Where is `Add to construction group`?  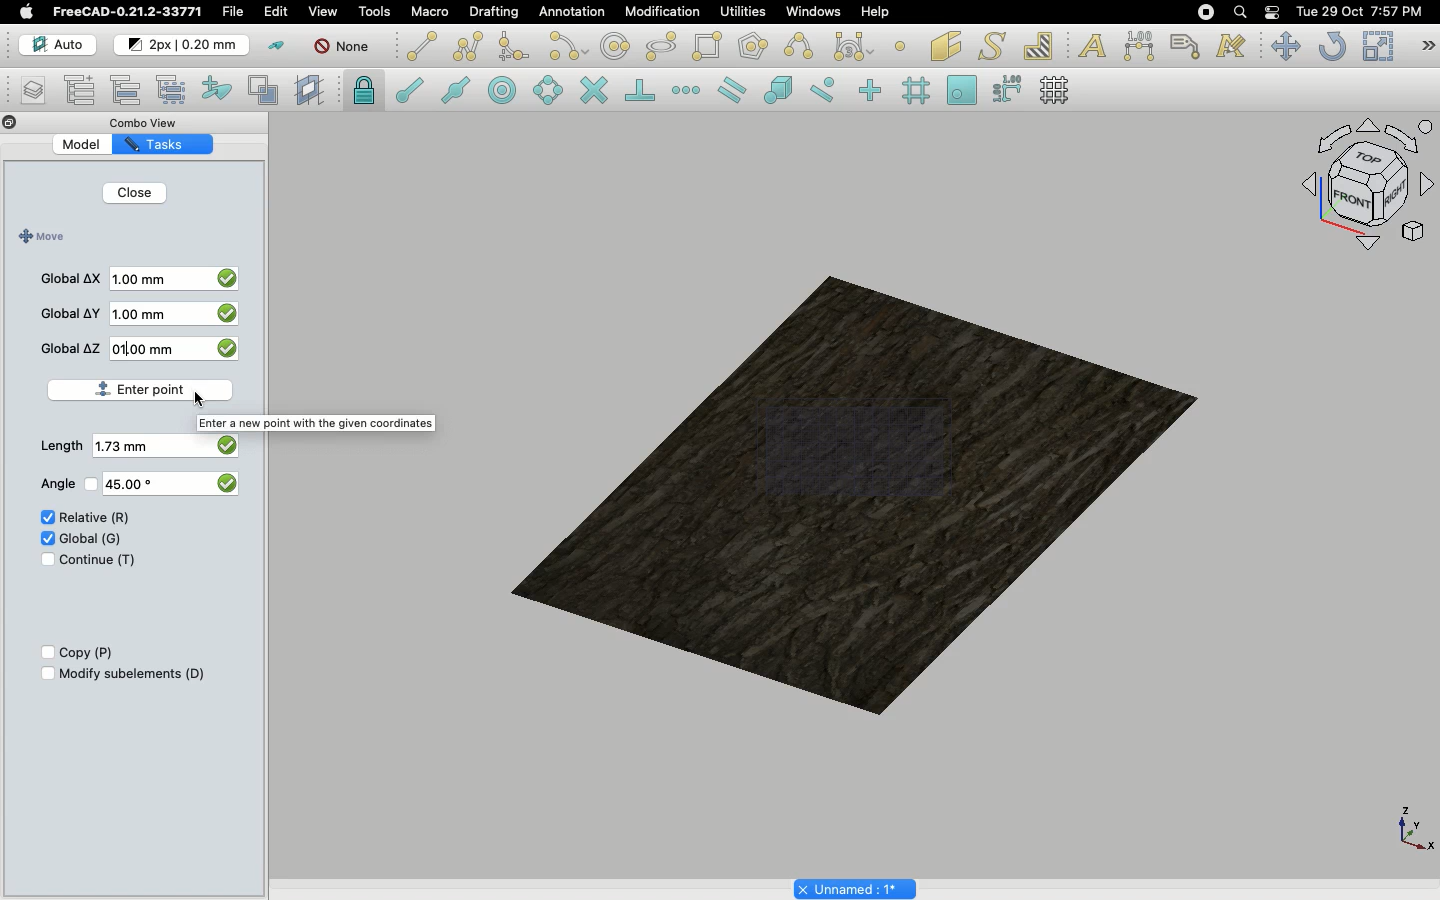
Add to construction group is located at coordinates (218, 87).